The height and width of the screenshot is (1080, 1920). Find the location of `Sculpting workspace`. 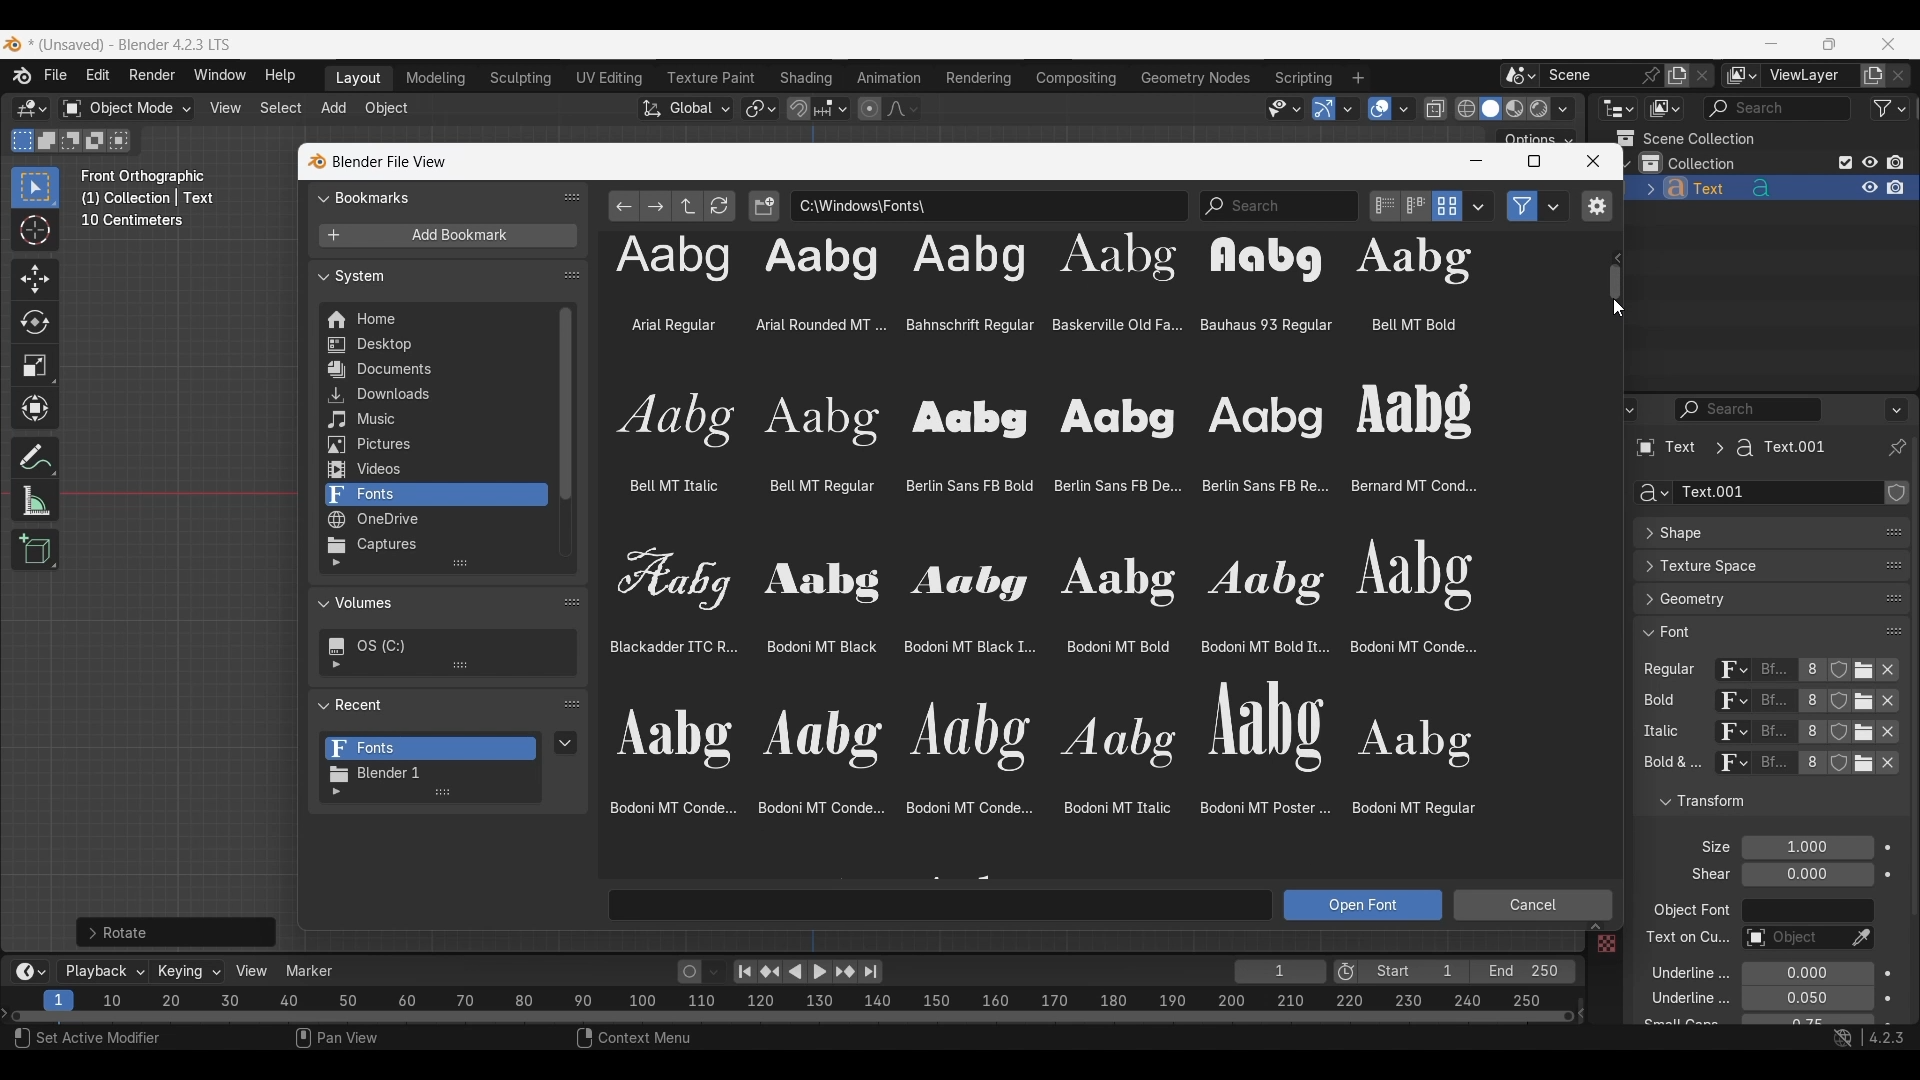

Sculpting workspace is located at coordinates (523, 78).